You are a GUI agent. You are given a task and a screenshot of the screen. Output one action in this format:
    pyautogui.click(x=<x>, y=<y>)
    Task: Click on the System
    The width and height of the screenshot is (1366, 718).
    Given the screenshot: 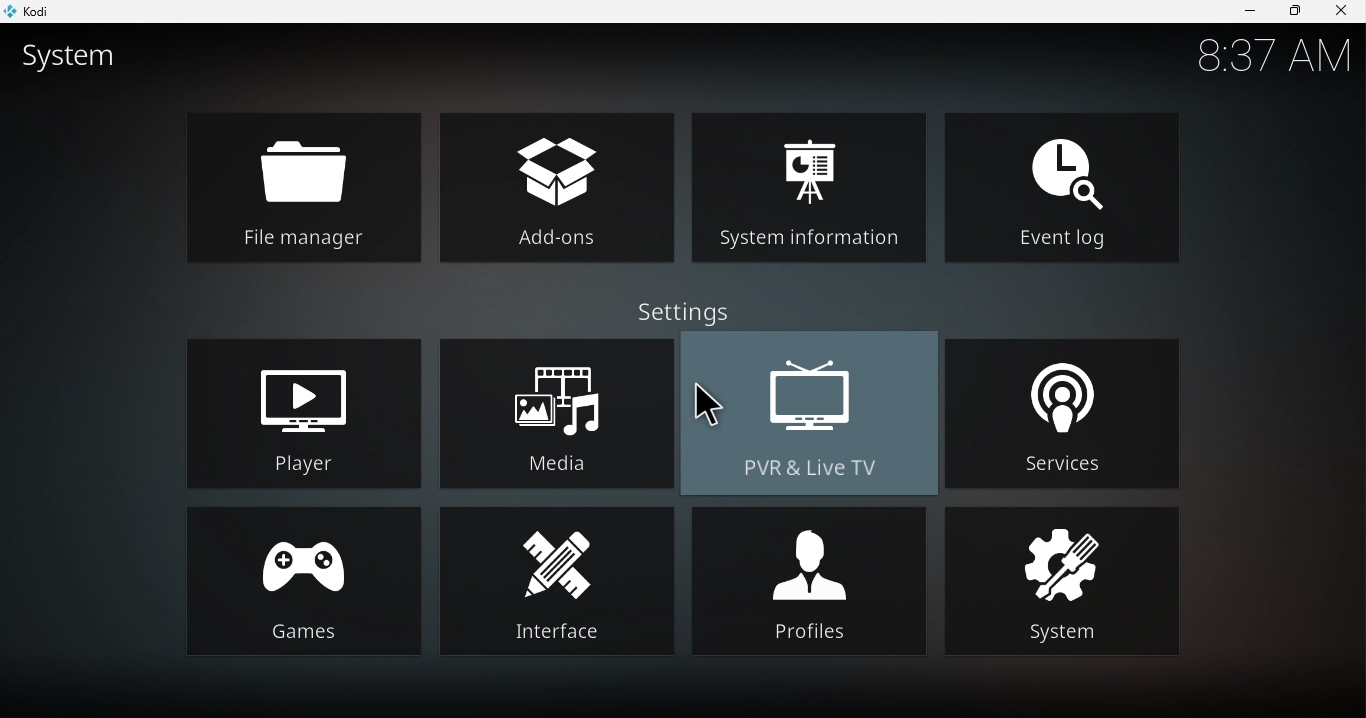 What is the action you would take?
    pyautogui.click(x=83, y=59)
    